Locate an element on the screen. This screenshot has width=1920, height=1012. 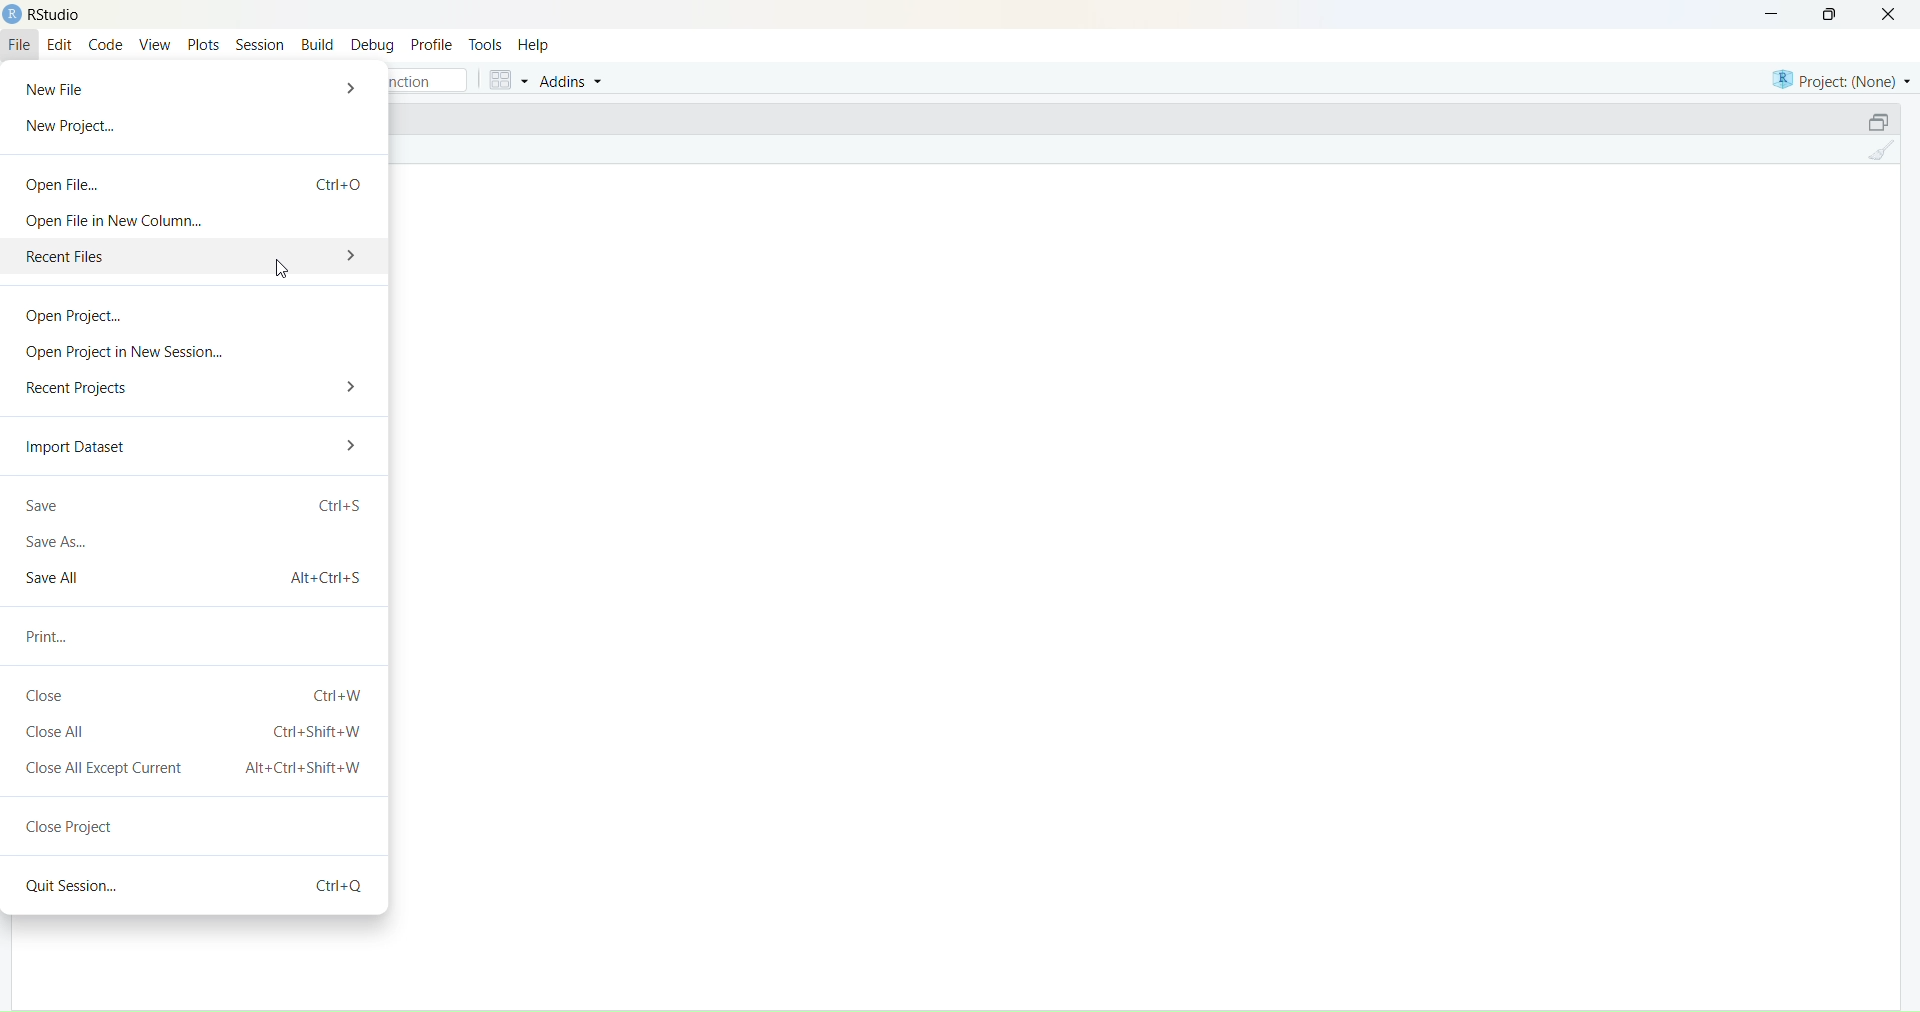
Maximize is located at coordinates (1834, 14).